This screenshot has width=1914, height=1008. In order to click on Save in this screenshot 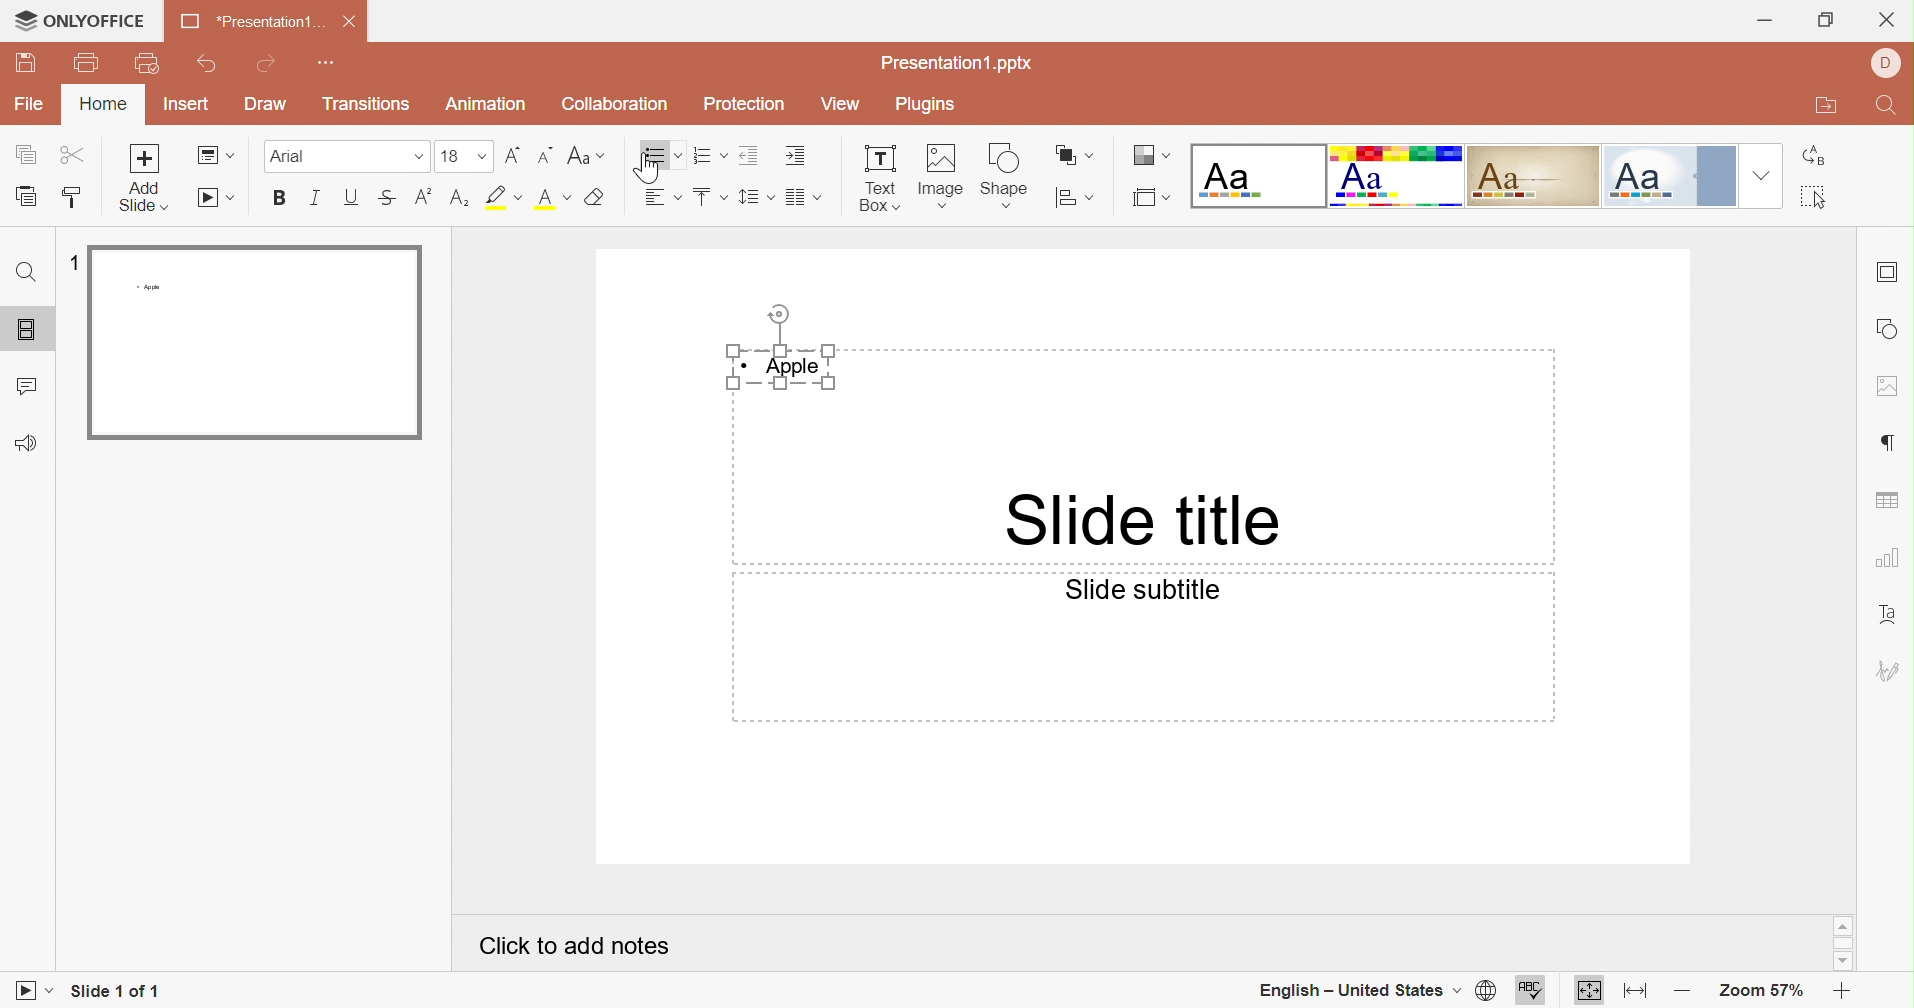, I will do `click(29, 61)`.